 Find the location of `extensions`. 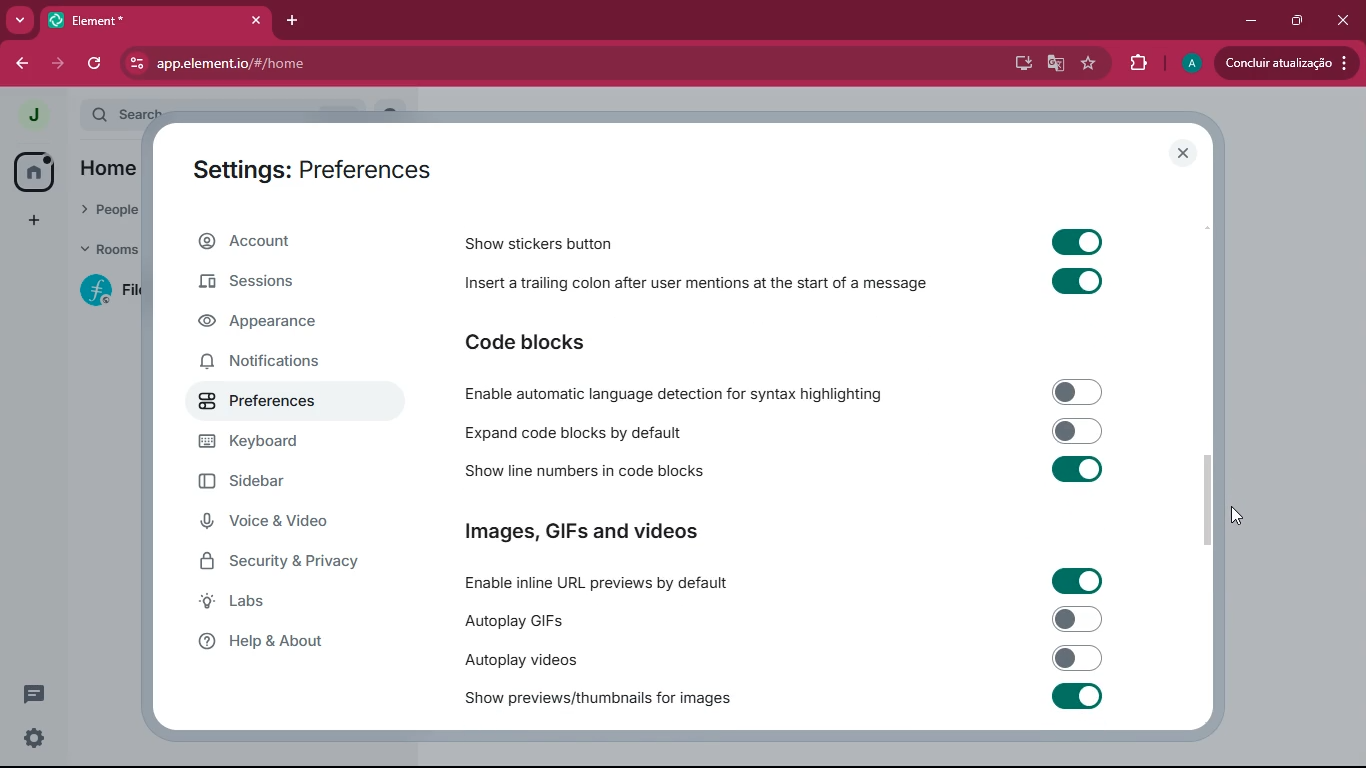

extensions is located at coordinates (1137, 61).